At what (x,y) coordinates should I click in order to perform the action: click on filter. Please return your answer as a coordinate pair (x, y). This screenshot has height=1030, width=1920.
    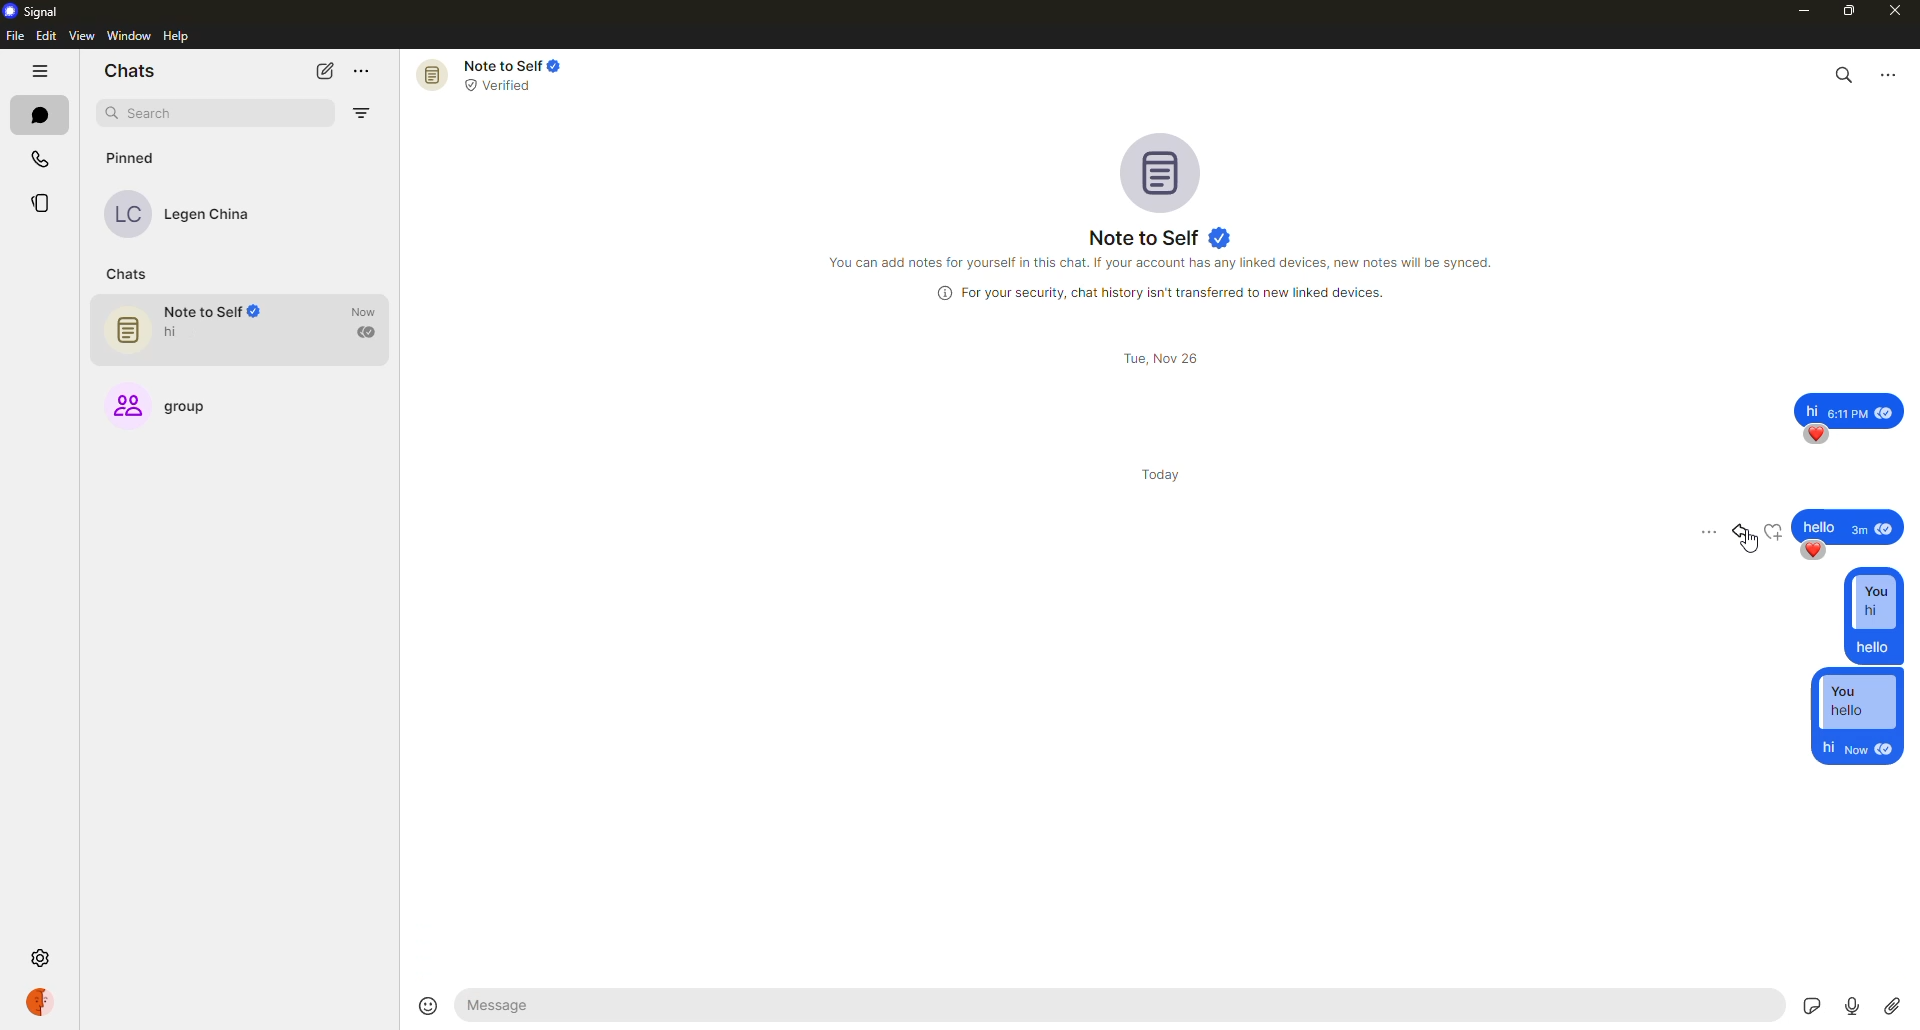
    Looking at the image, I should click on (363, 116).